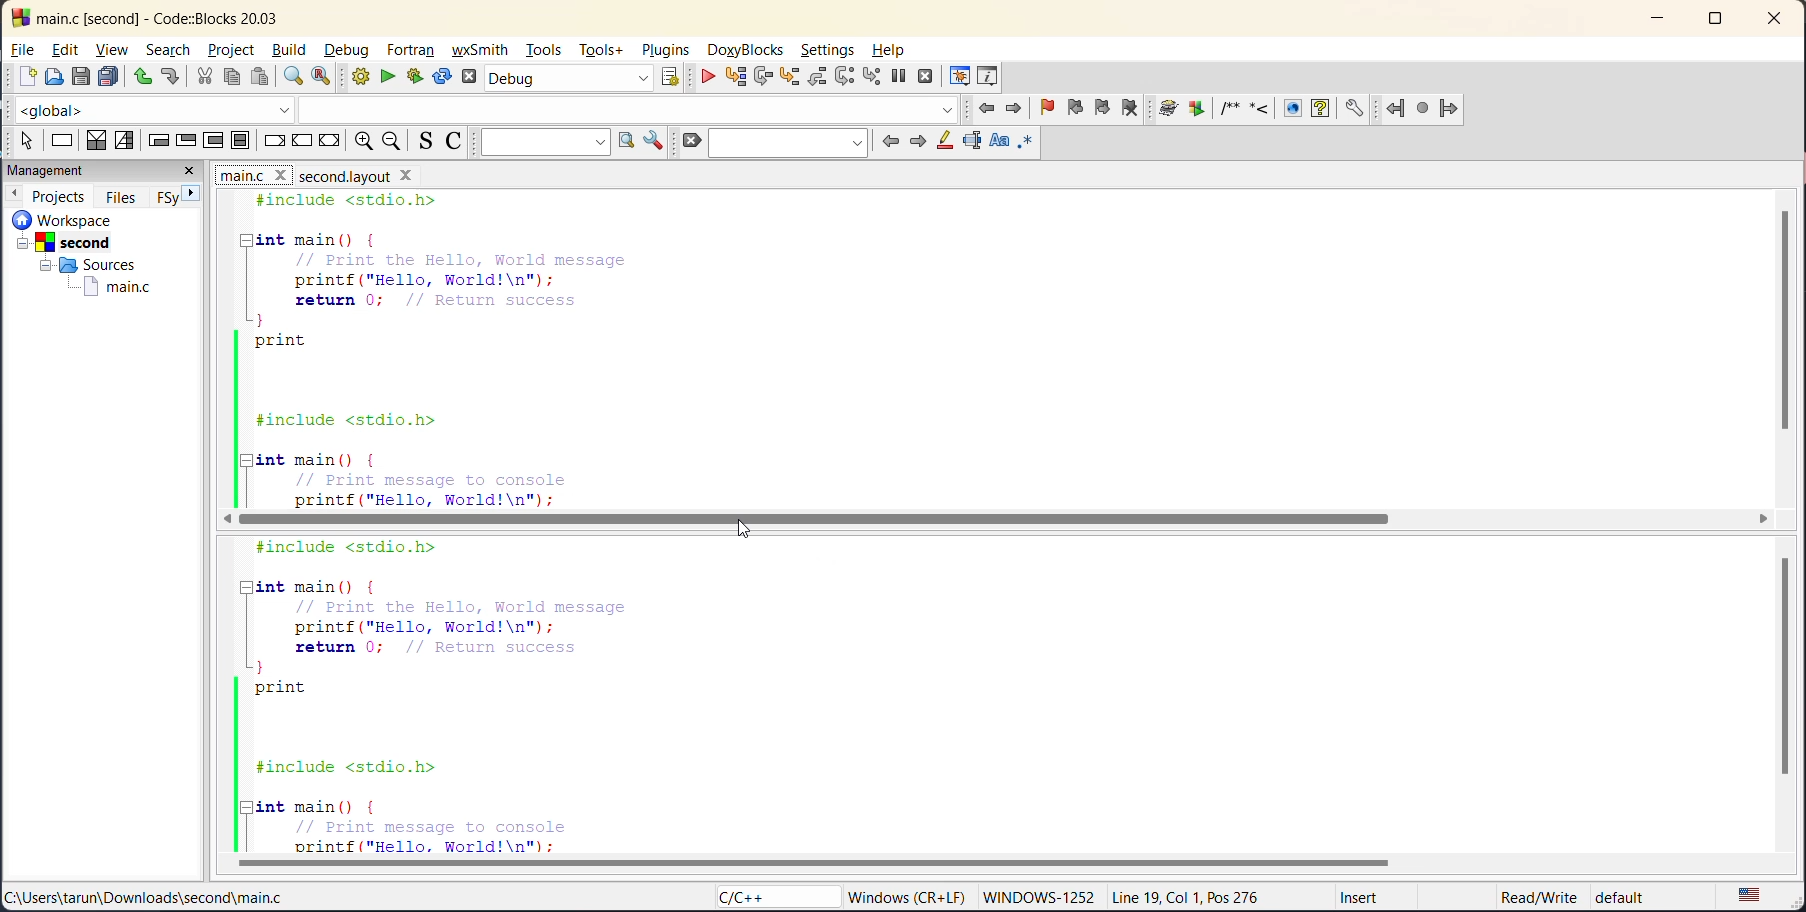 This screenshot has width=1806, height=912. I want to click on toggle bookmark, so click(1050, 108).